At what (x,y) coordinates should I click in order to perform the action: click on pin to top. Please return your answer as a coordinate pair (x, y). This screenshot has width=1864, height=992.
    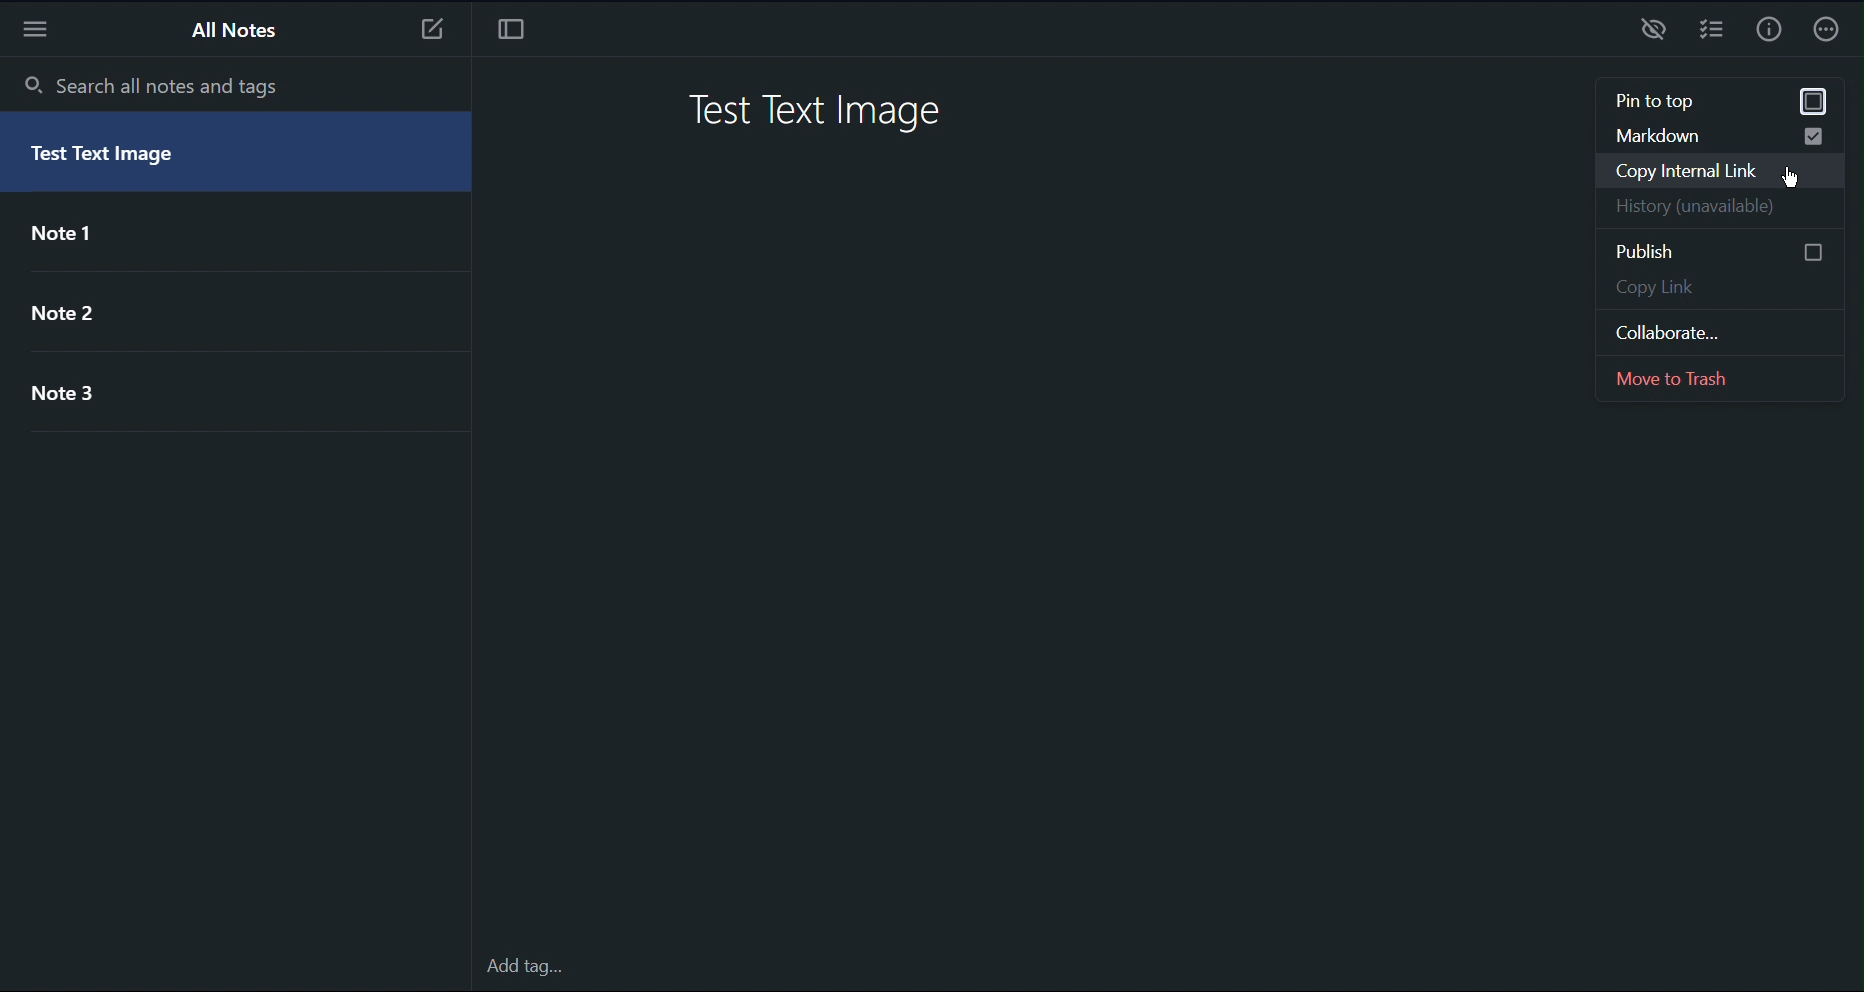
    Looking at the image, I should click on (1717, 100).